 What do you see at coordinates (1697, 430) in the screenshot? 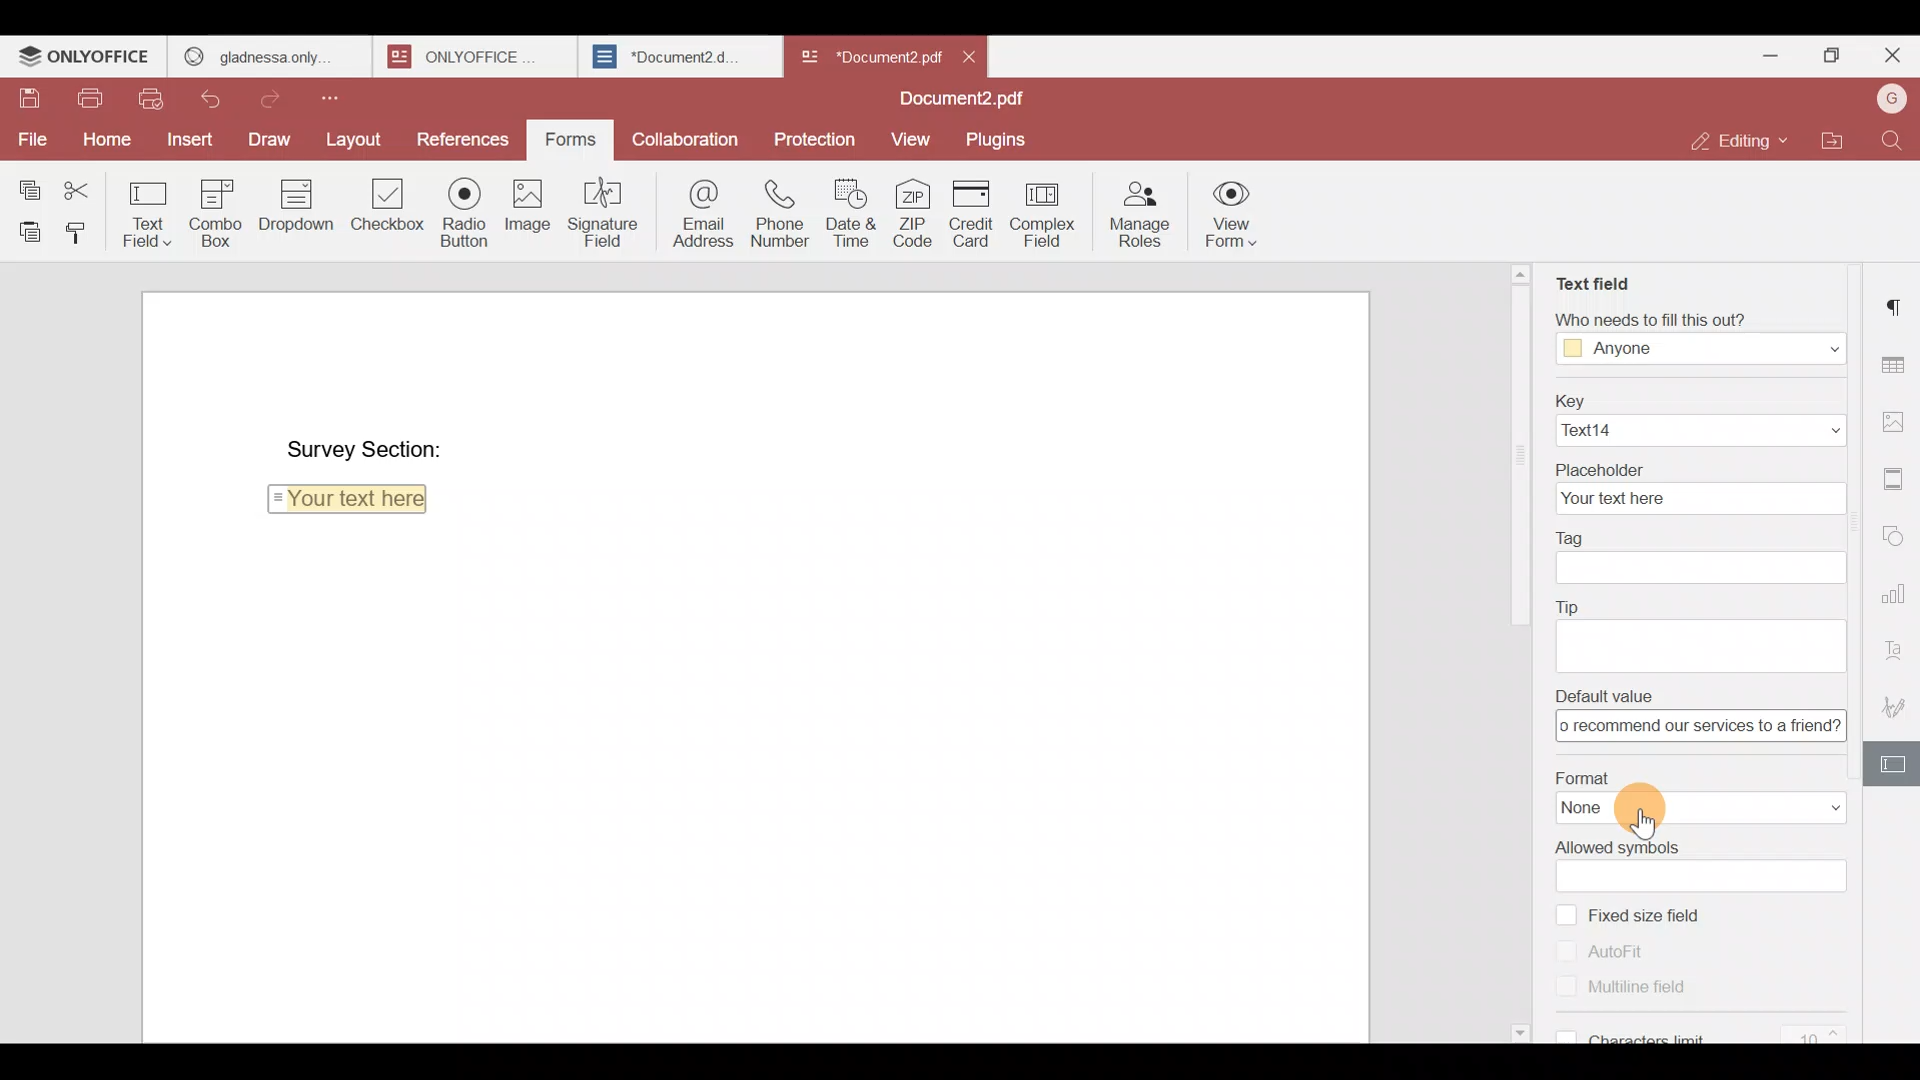
I see `Text14` at bounding box center [1697, 430].